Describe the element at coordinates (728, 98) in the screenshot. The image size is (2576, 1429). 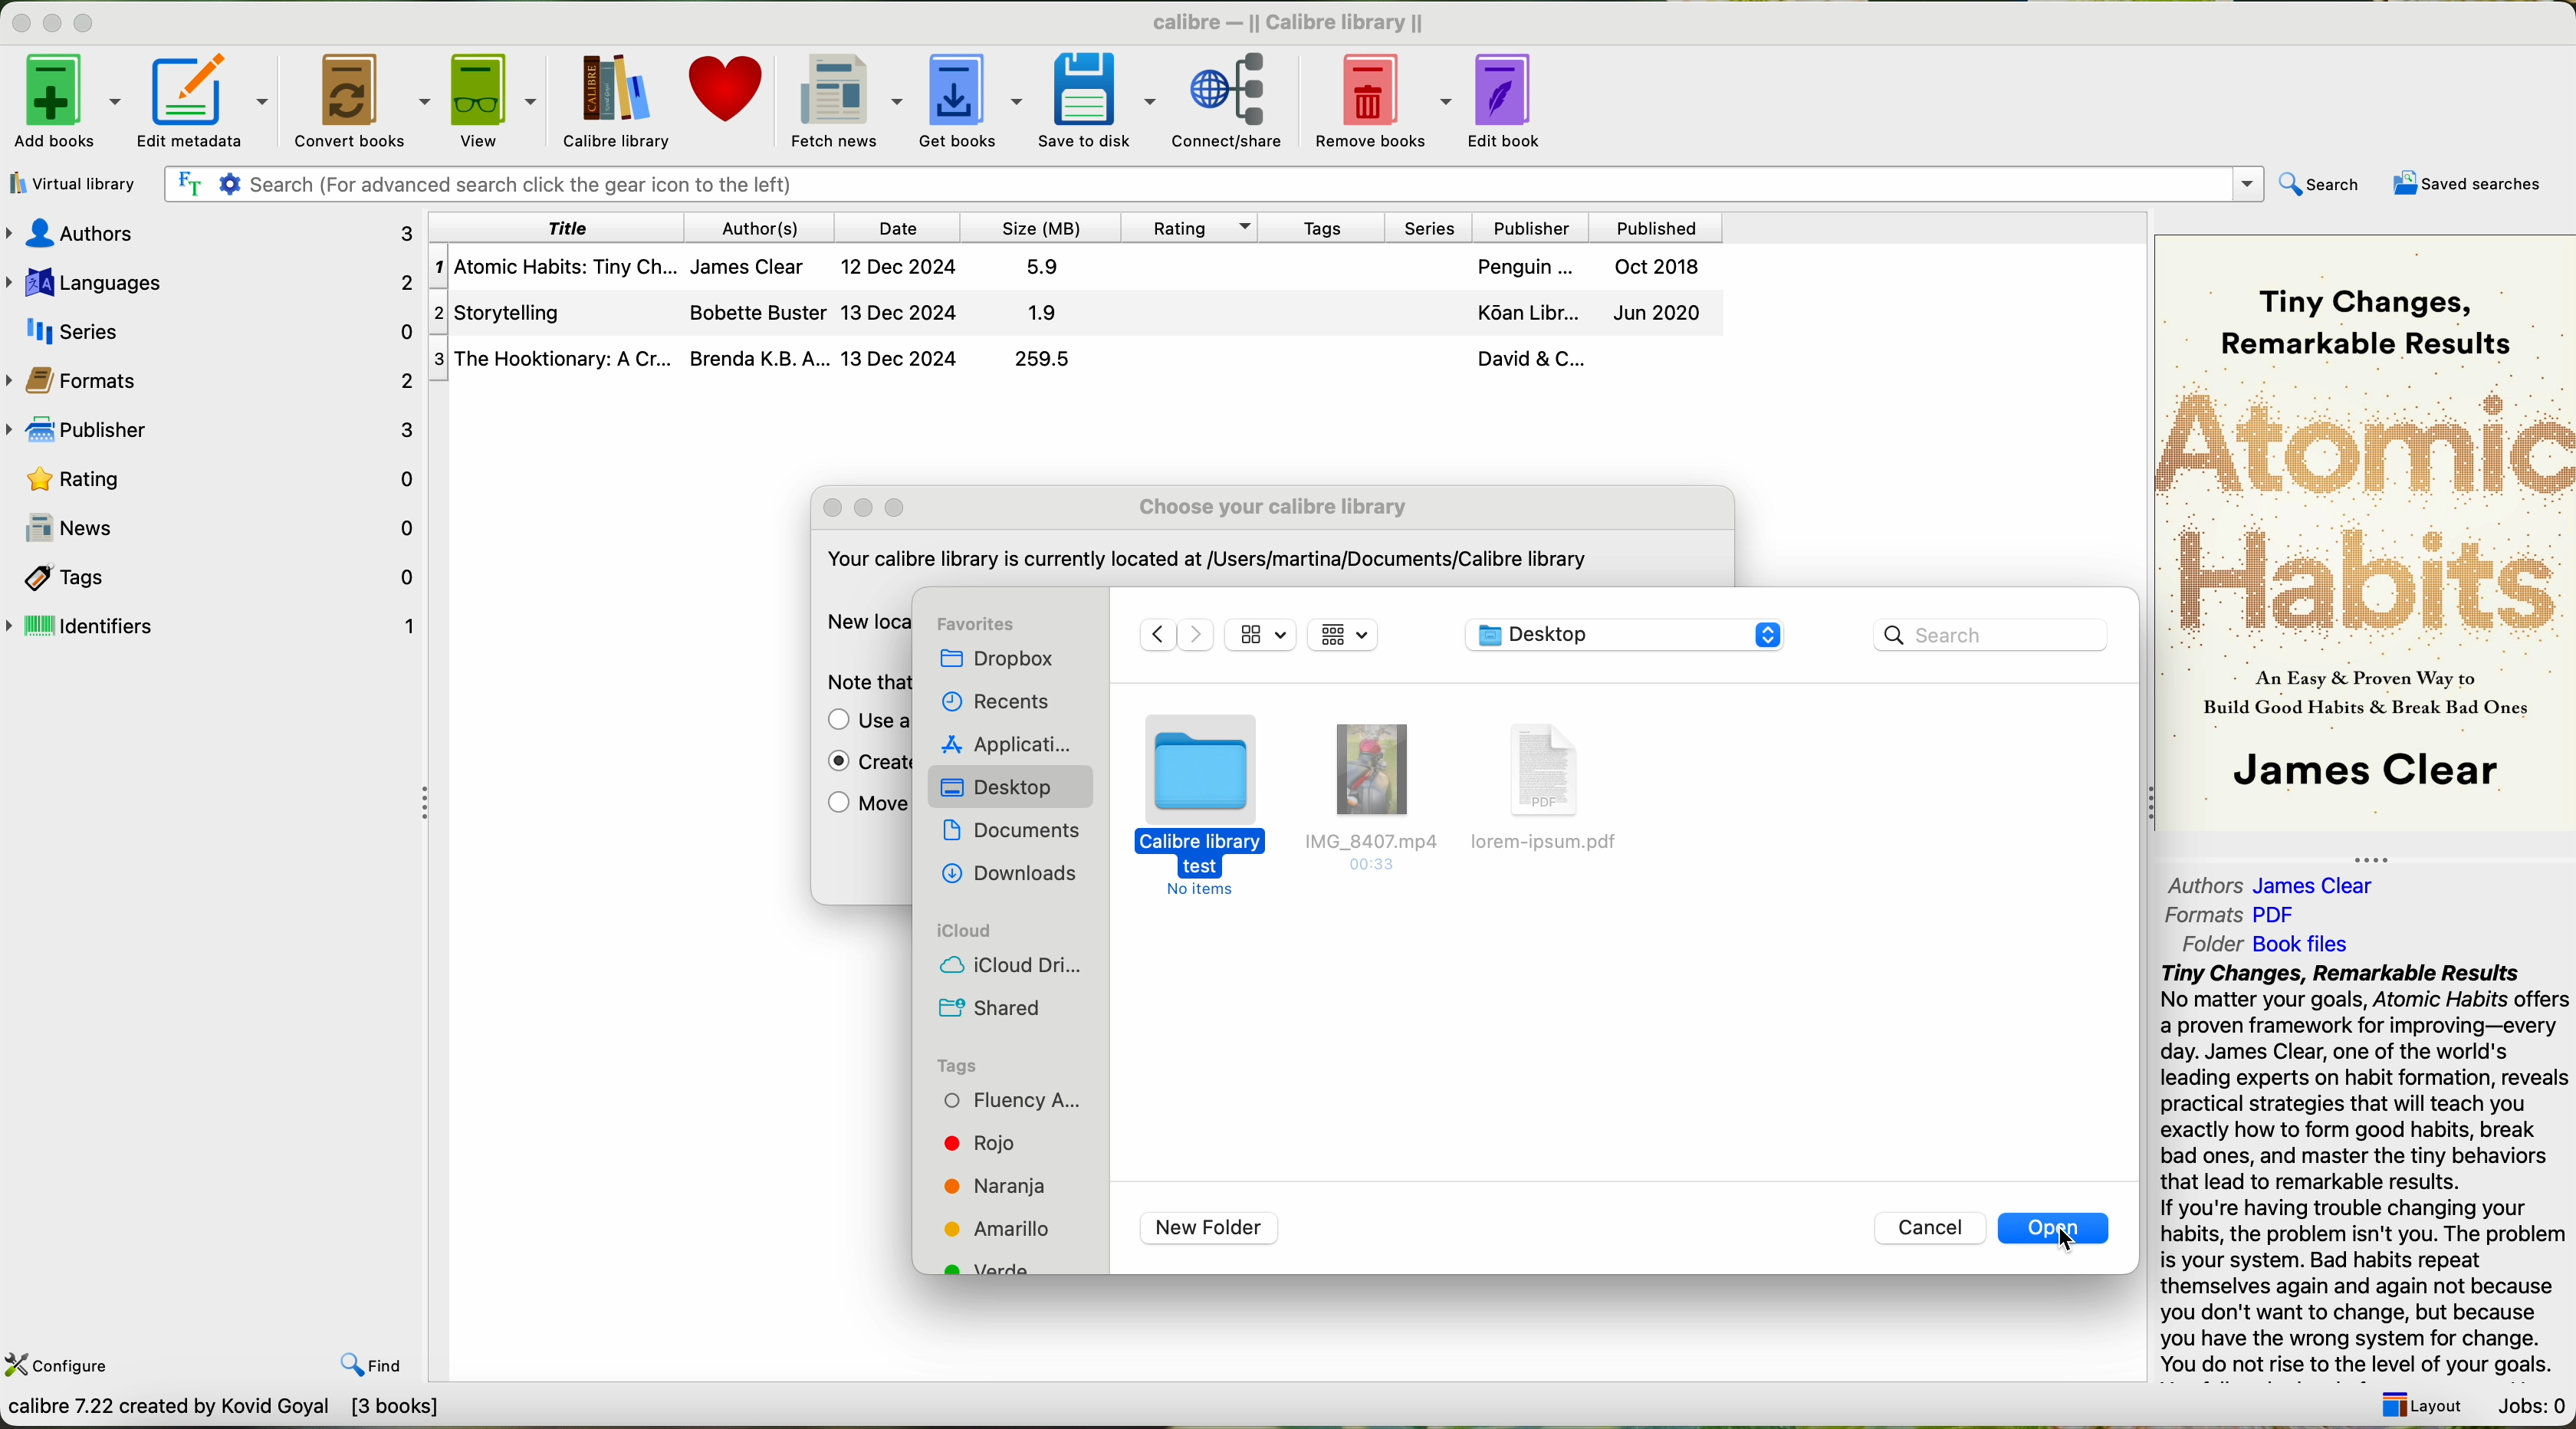
I see `donate` at that location.